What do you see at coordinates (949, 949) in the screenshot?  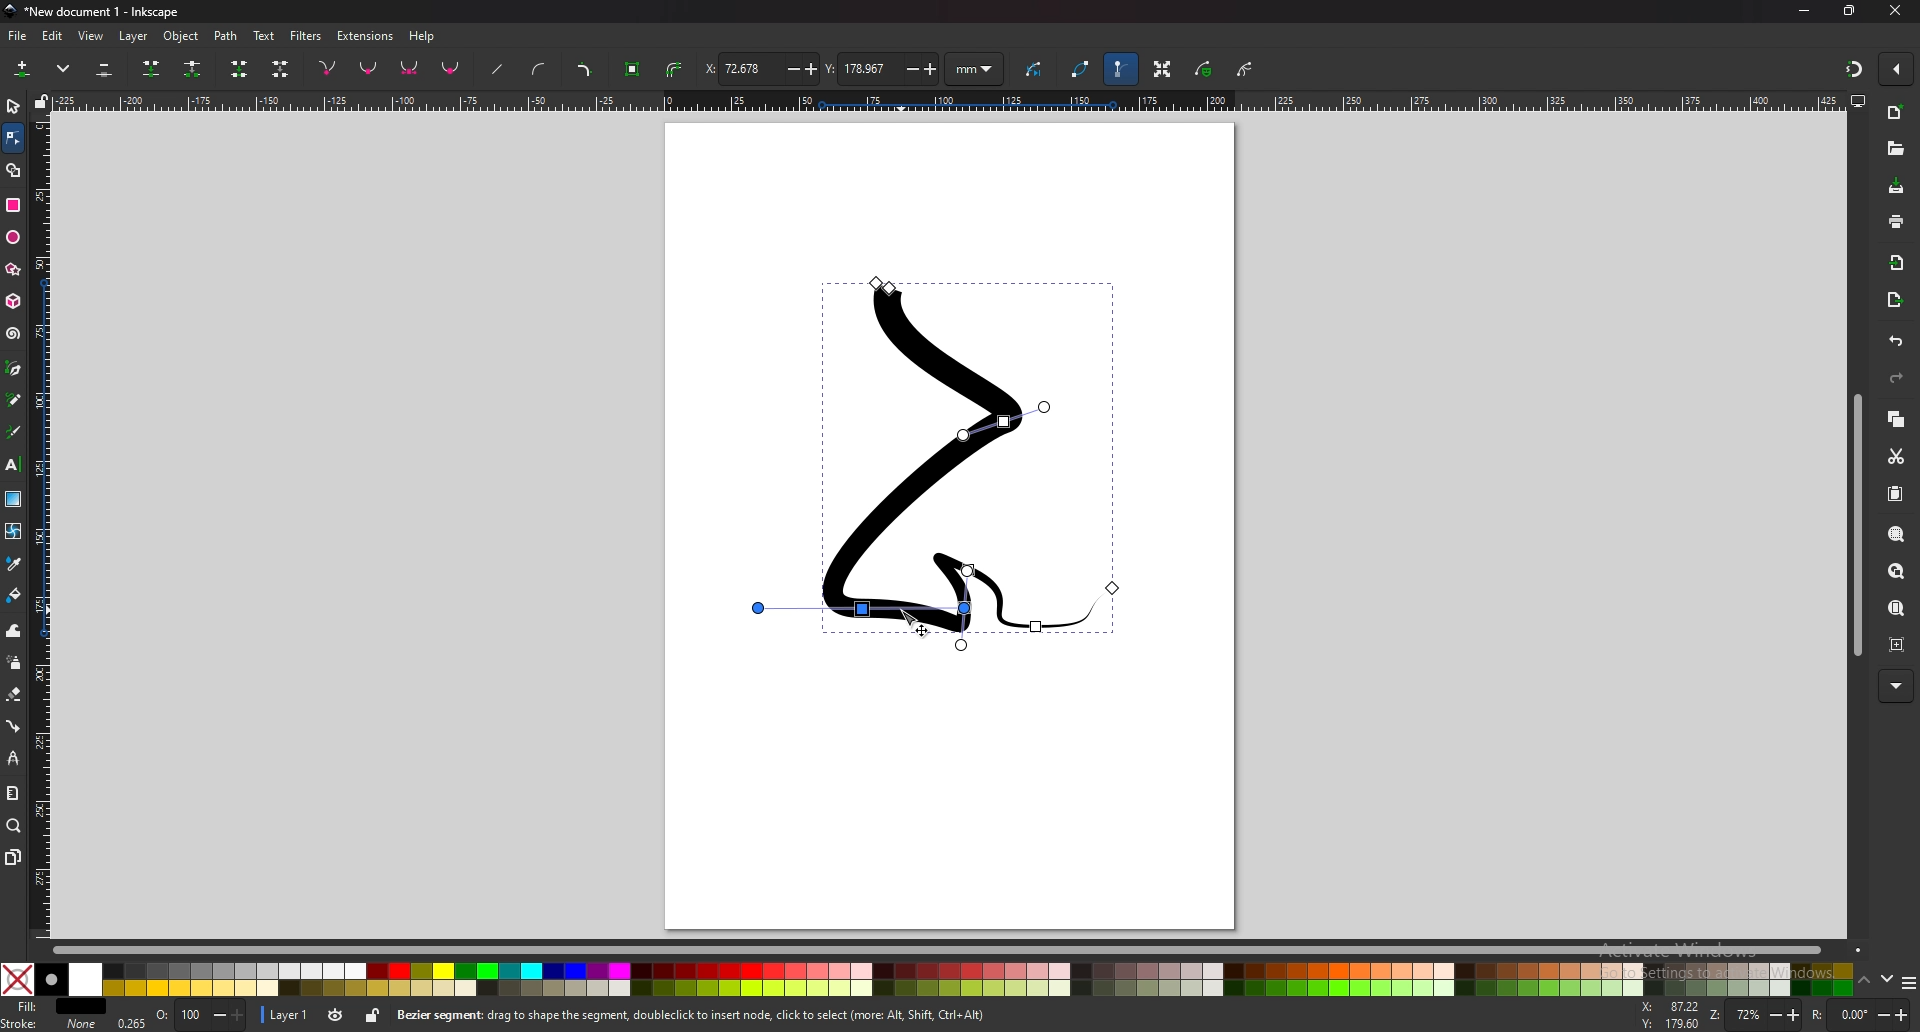 I see `scroll bar` at bounding box center [949, 949].